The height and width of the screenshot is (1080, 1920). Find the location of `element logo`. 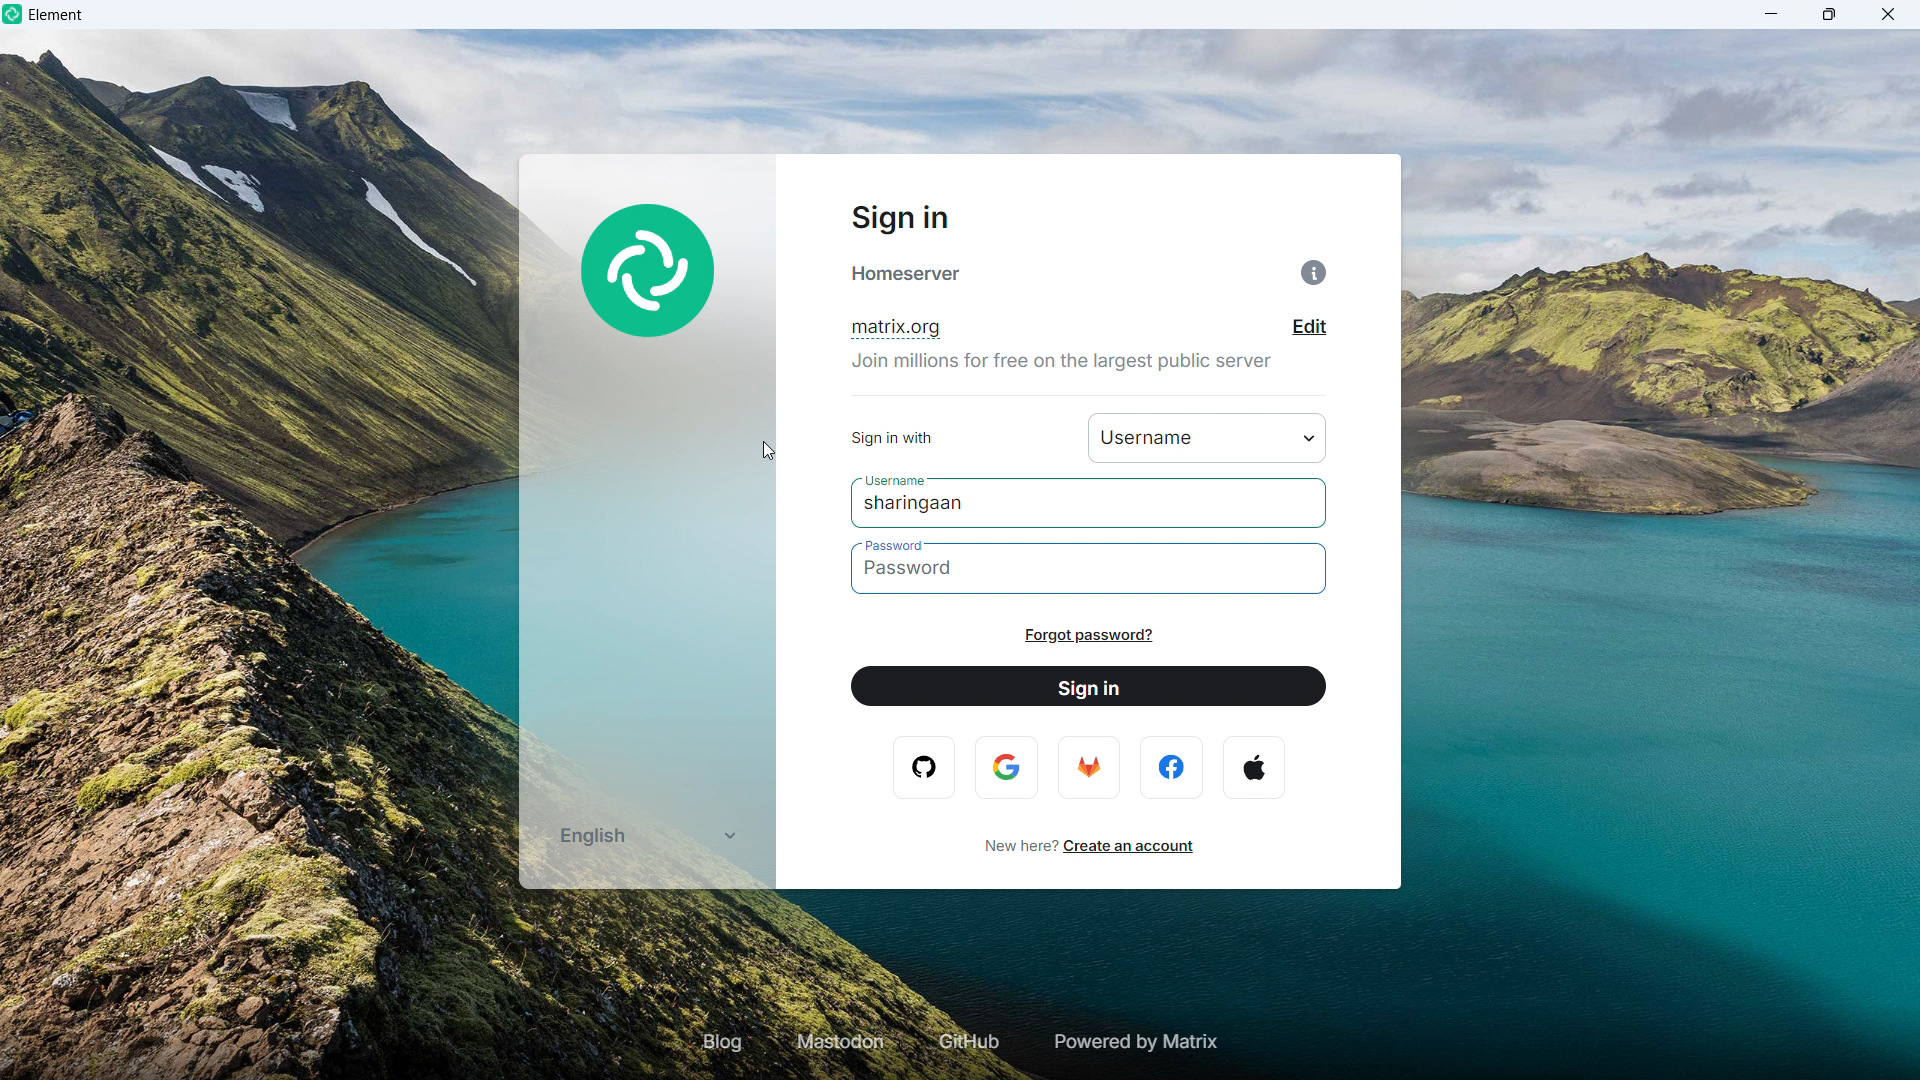

element logo is located at coordinates (15, 15).